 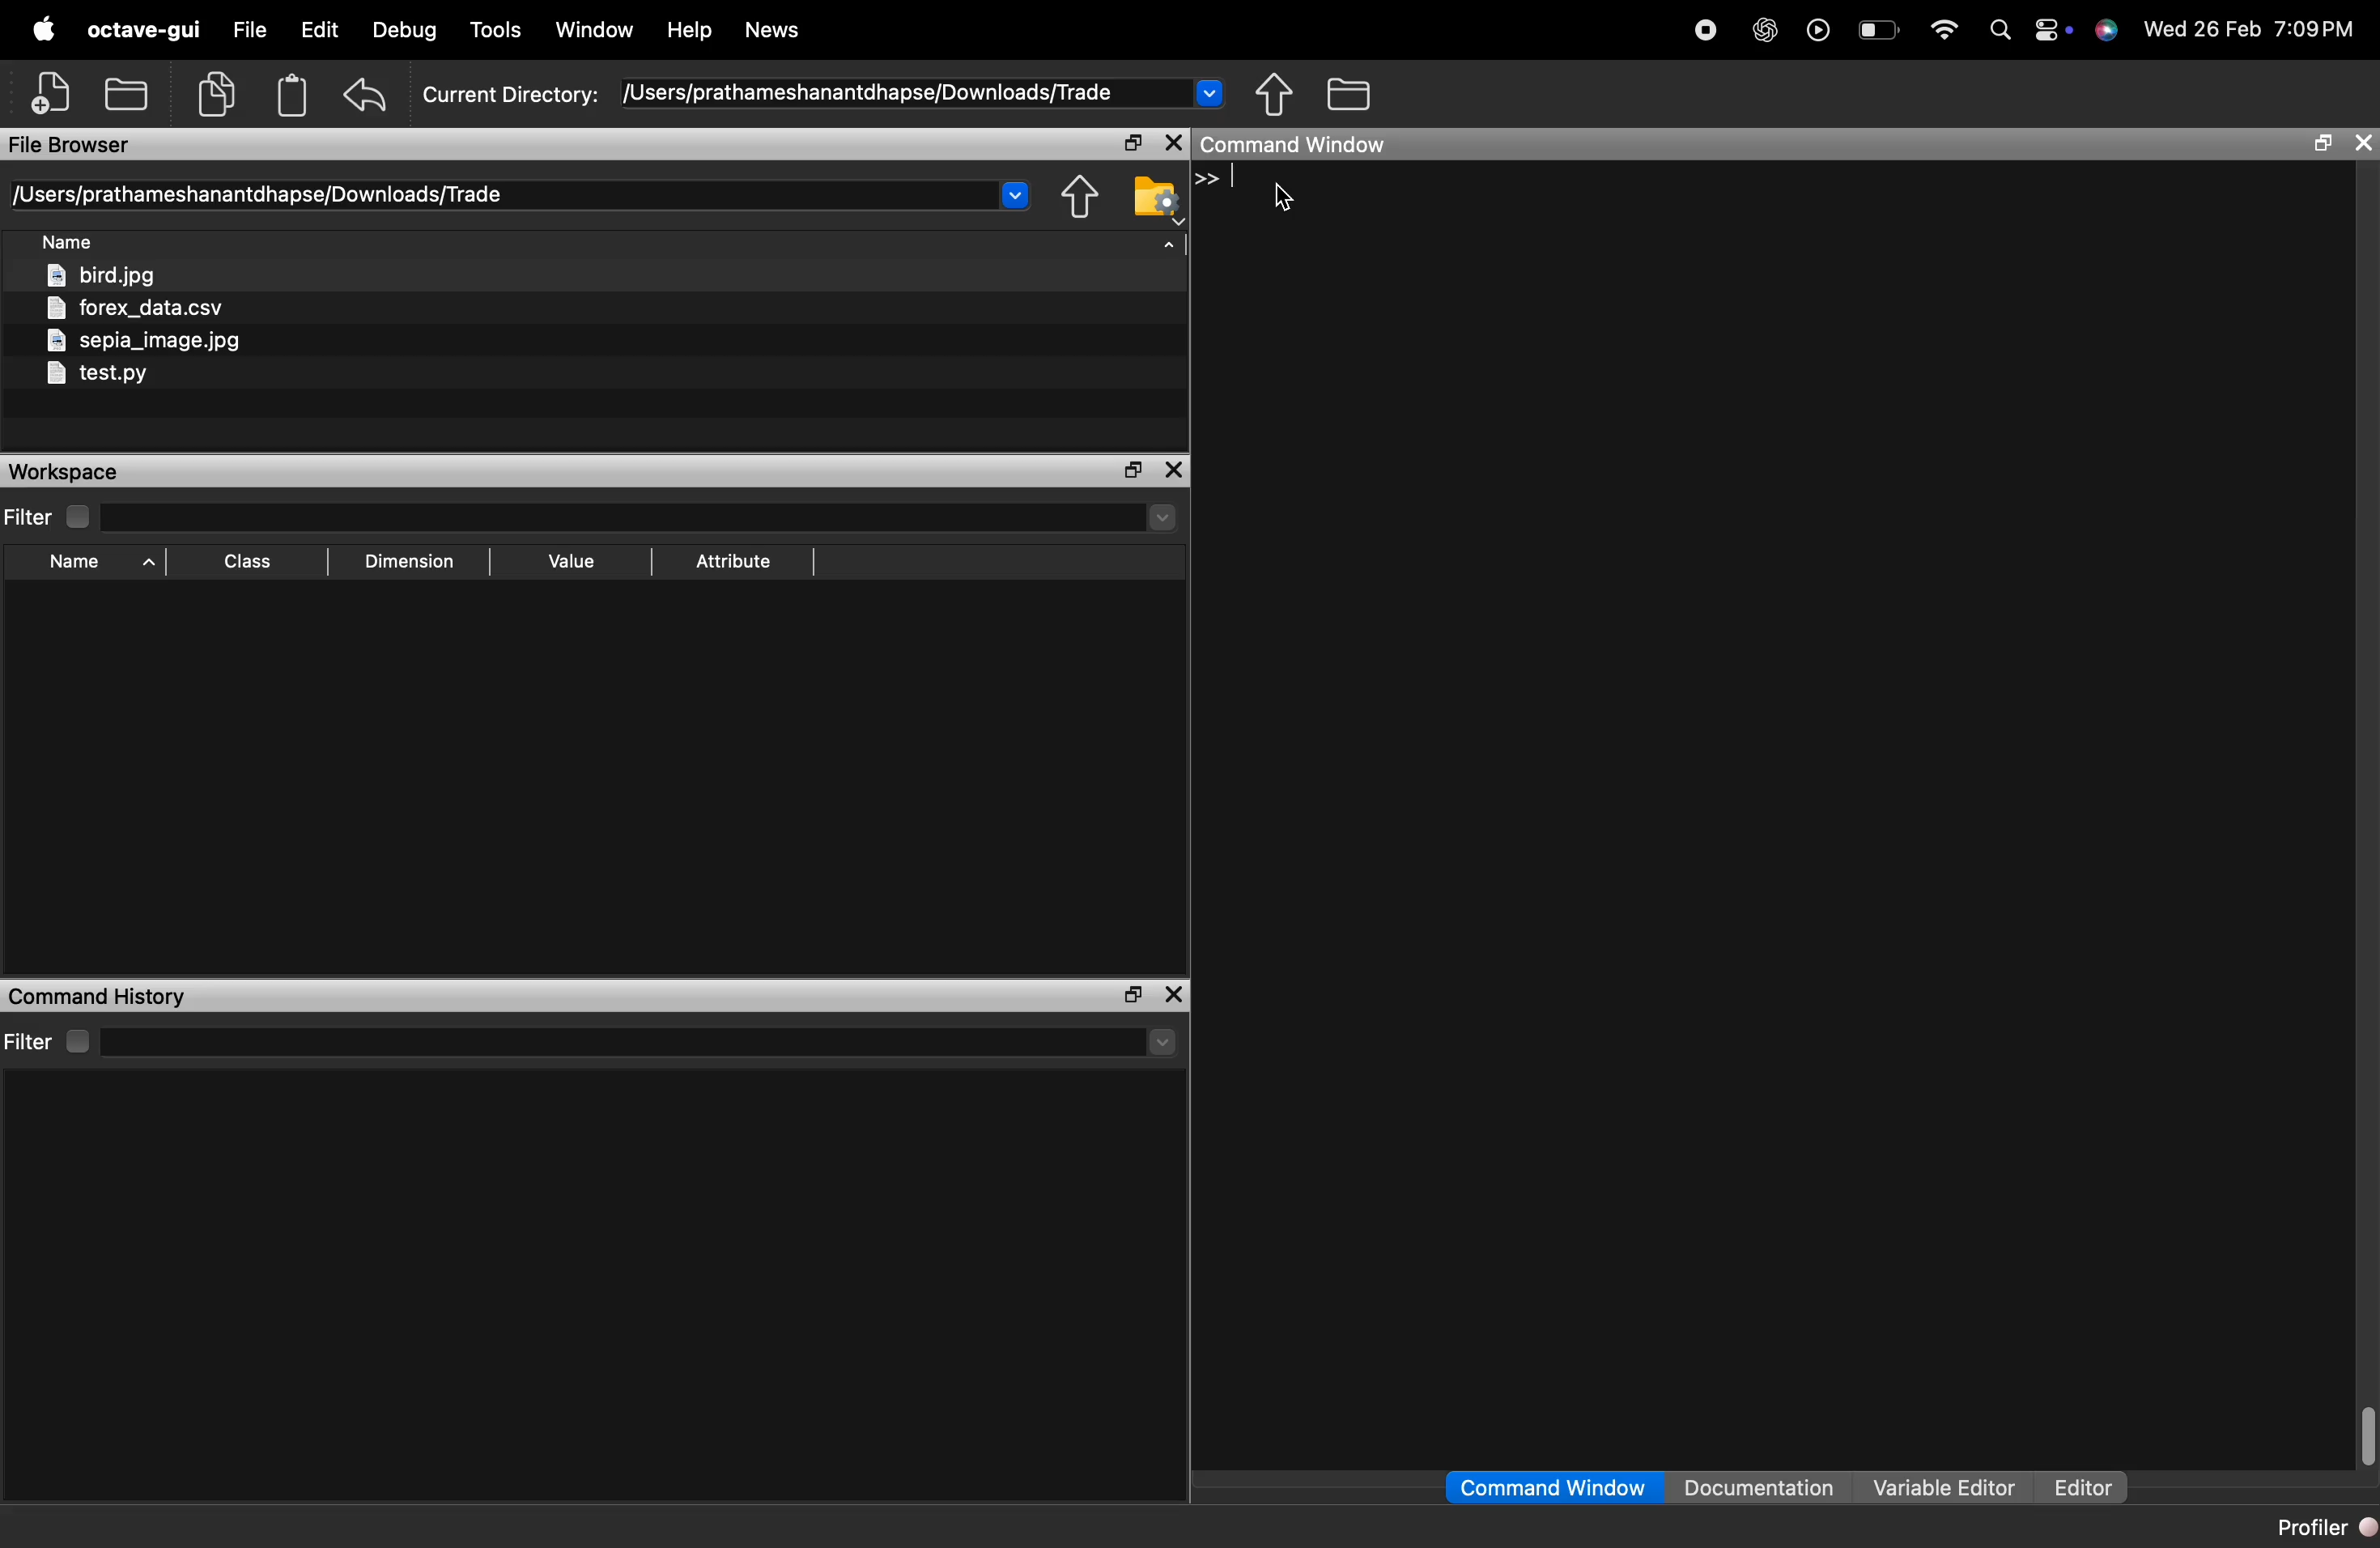 What do you see at coordinates (2323, 1530) in the screenshot?
I see `profiler` at bounding box center [2323, 1530].